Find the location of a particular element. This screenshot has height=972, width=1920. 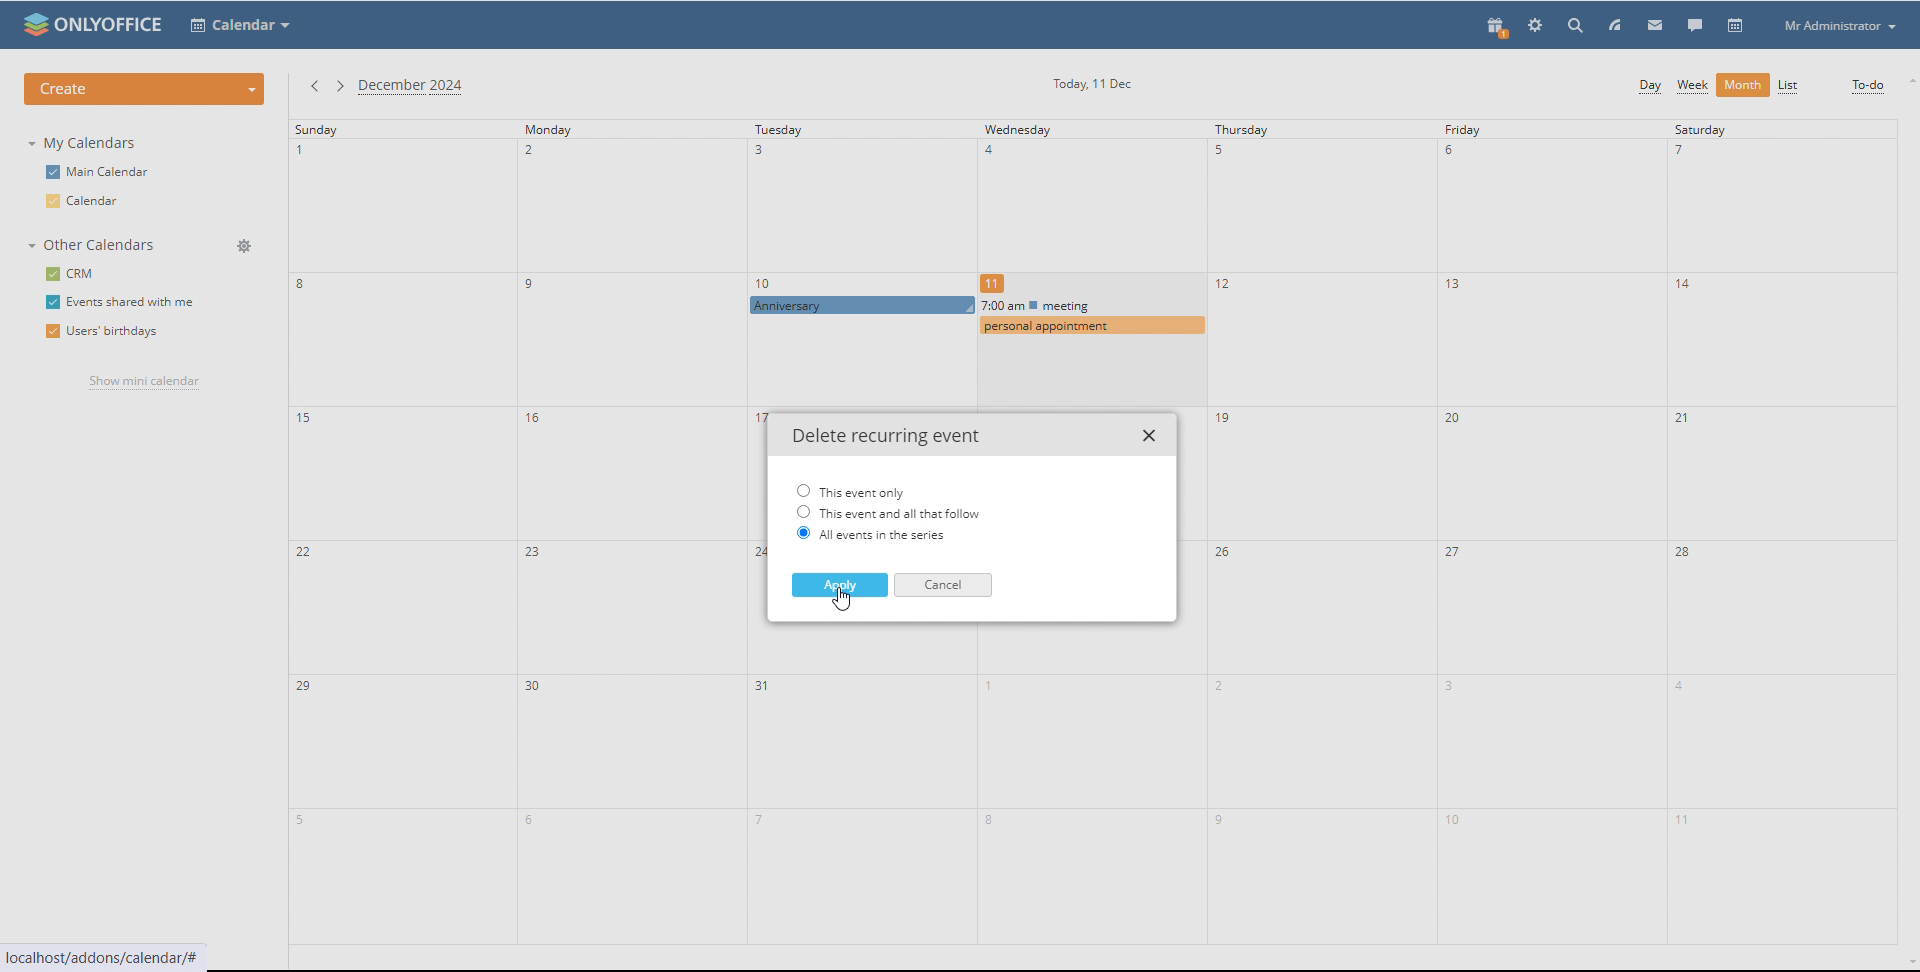

settings is located at coordinates (1536, 26).